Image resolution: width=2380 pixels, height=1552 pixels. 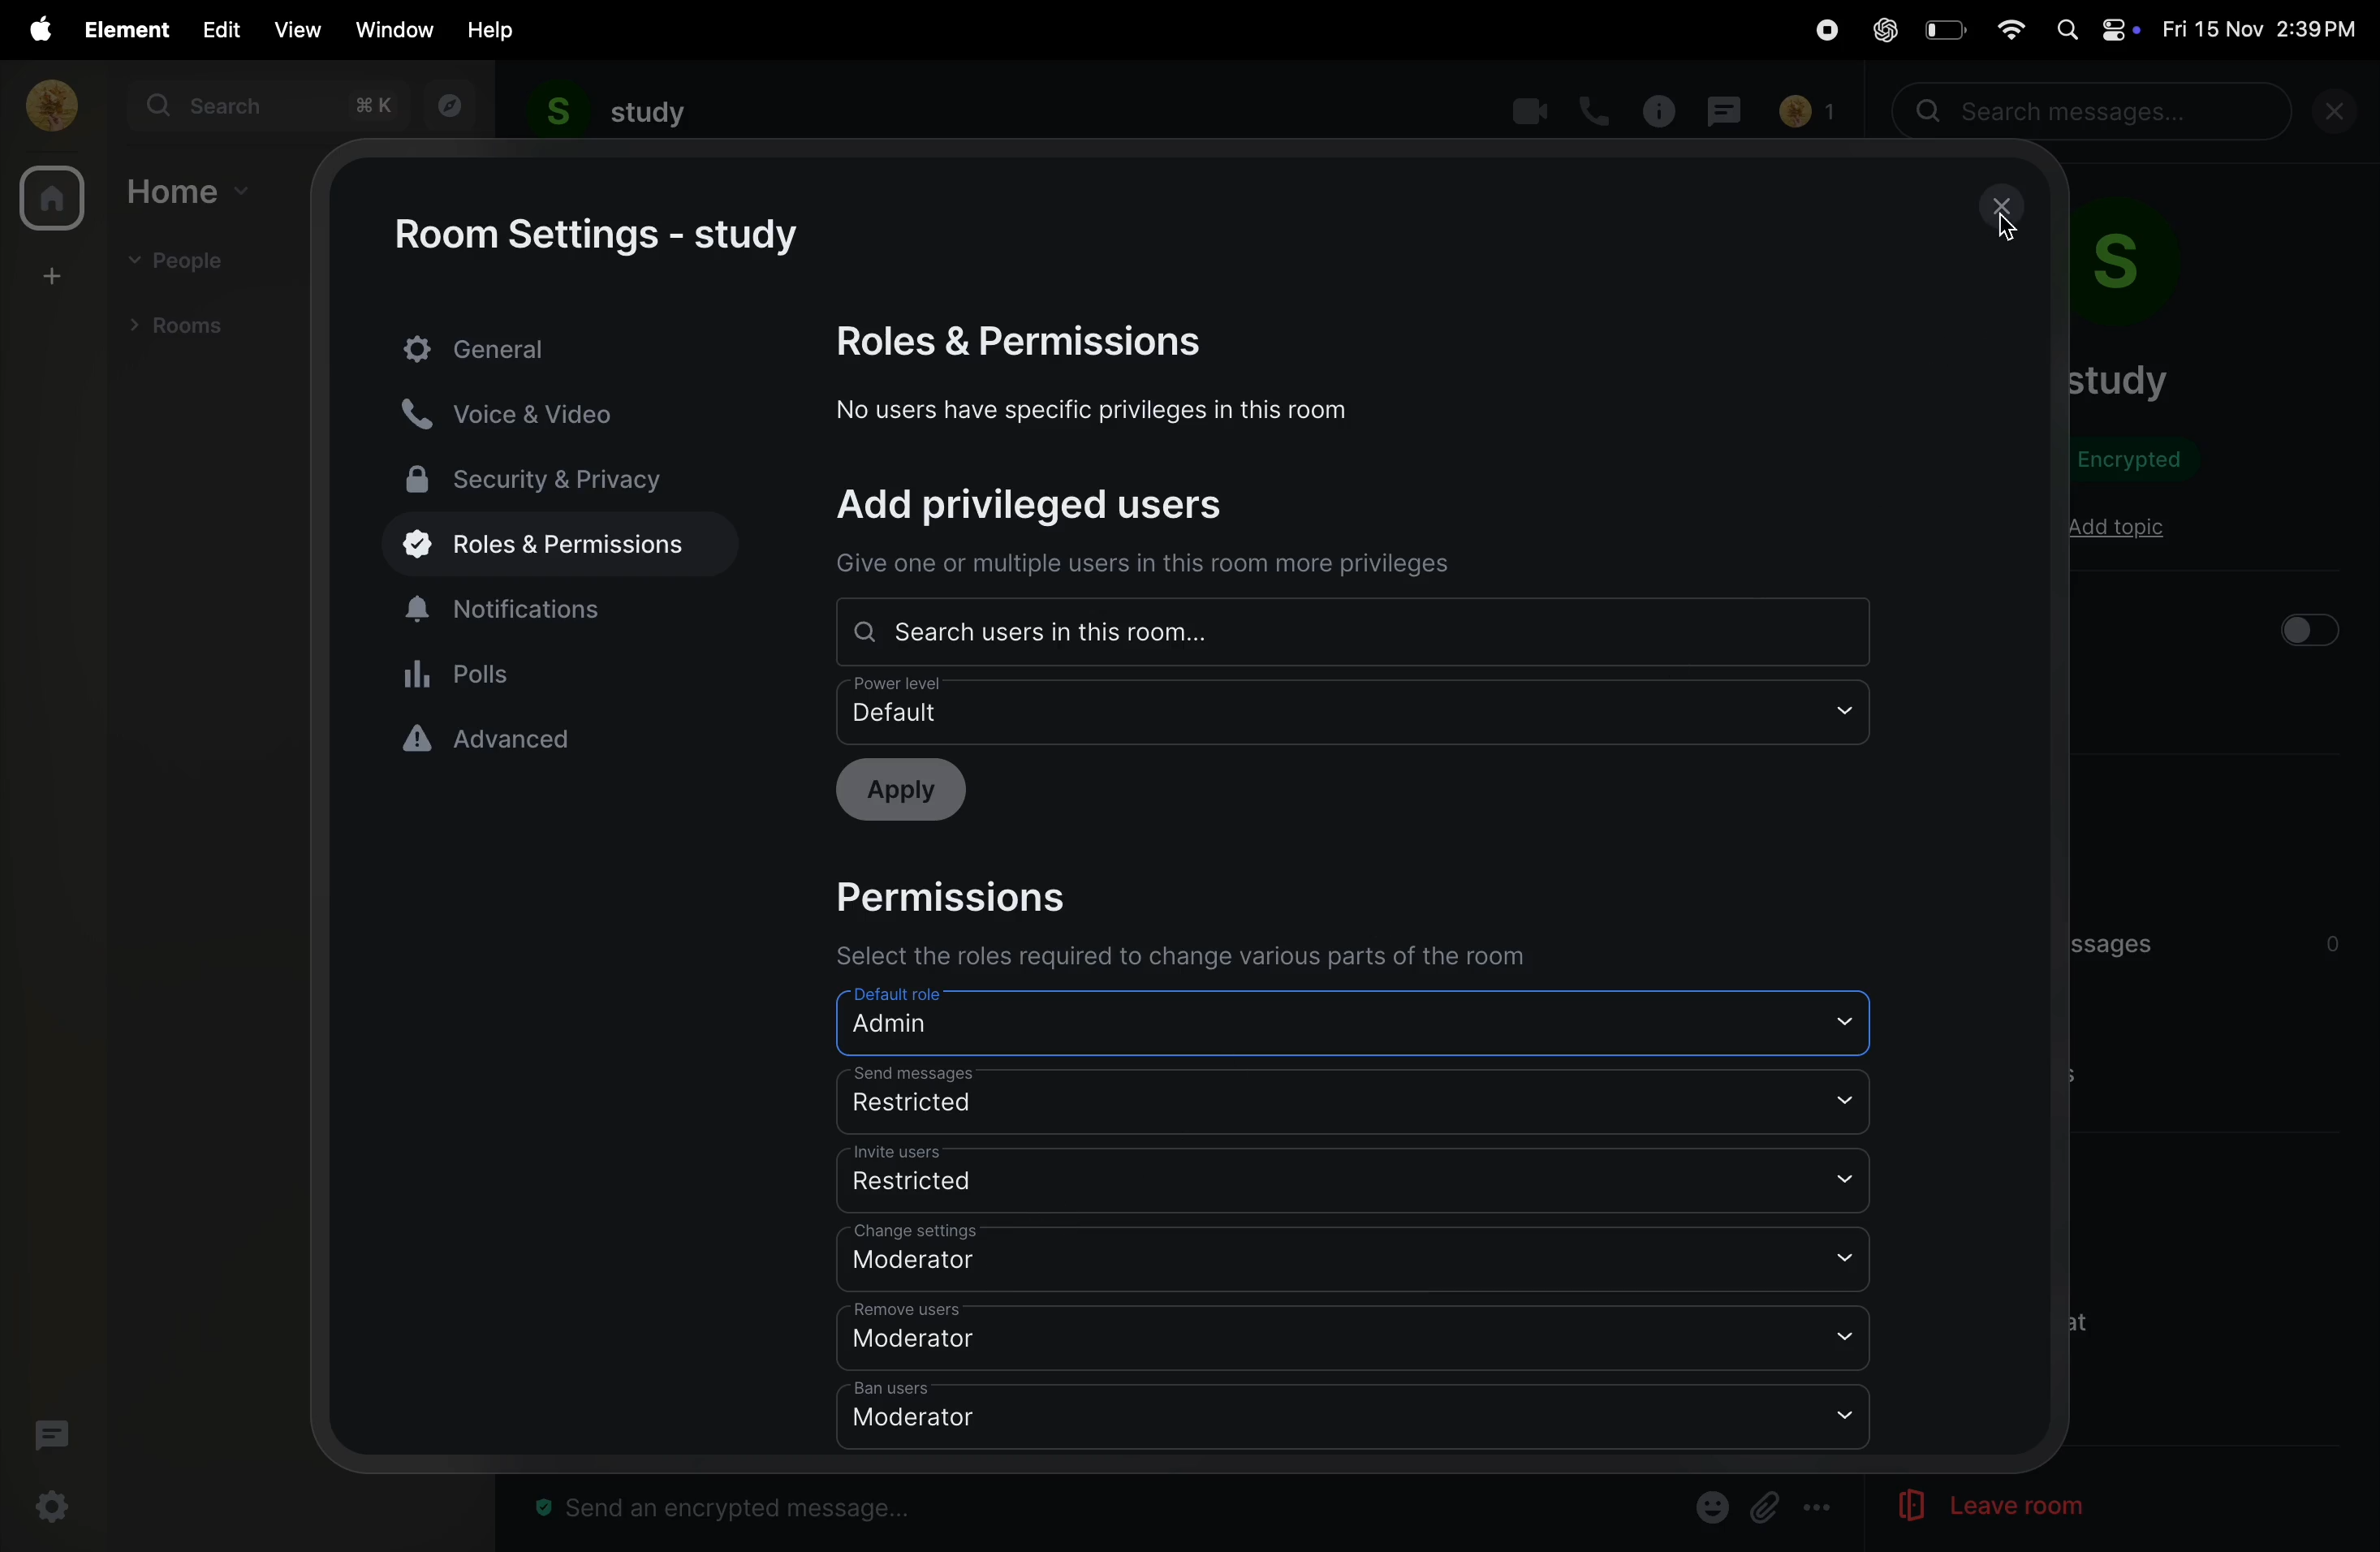 What do you see at coordinates (33, 29) in the screenshot?
I see `apple menu` at bounding box center [33, 29].